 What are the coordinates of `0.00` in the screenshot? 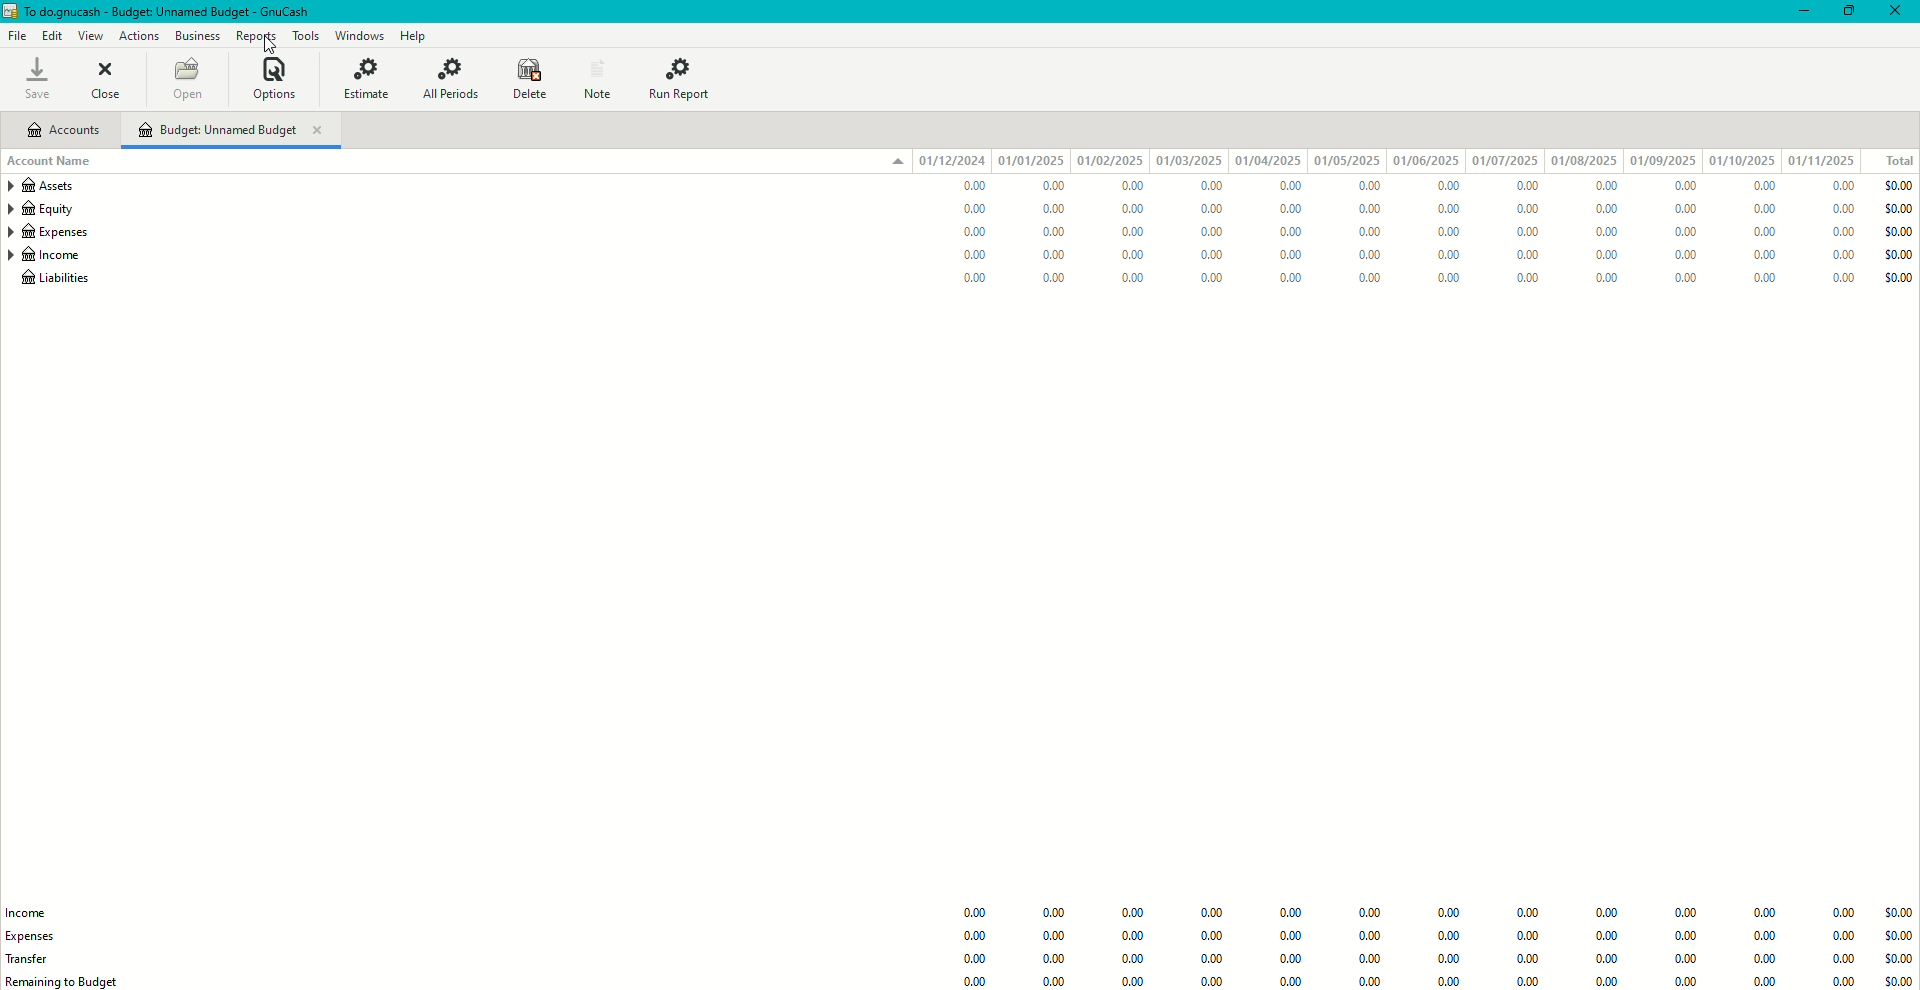 It's located at (1527, 914).